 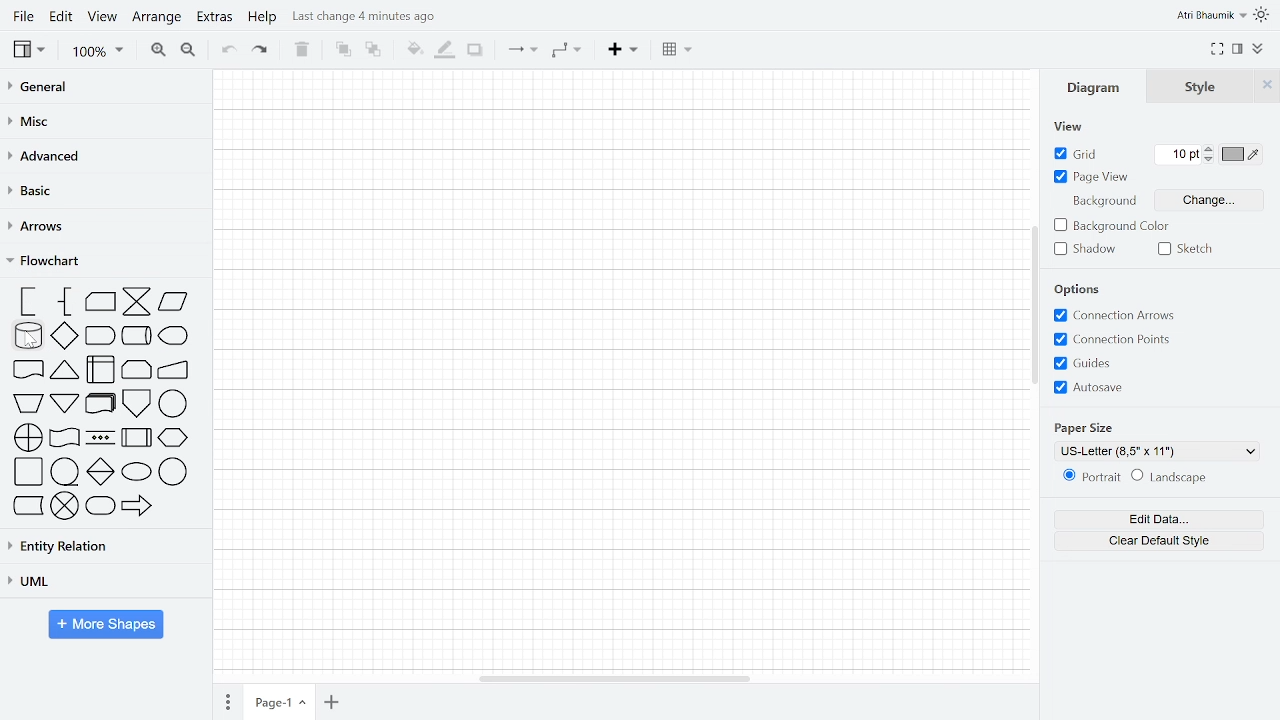 I want to click on process, so click(x=27, y=473).